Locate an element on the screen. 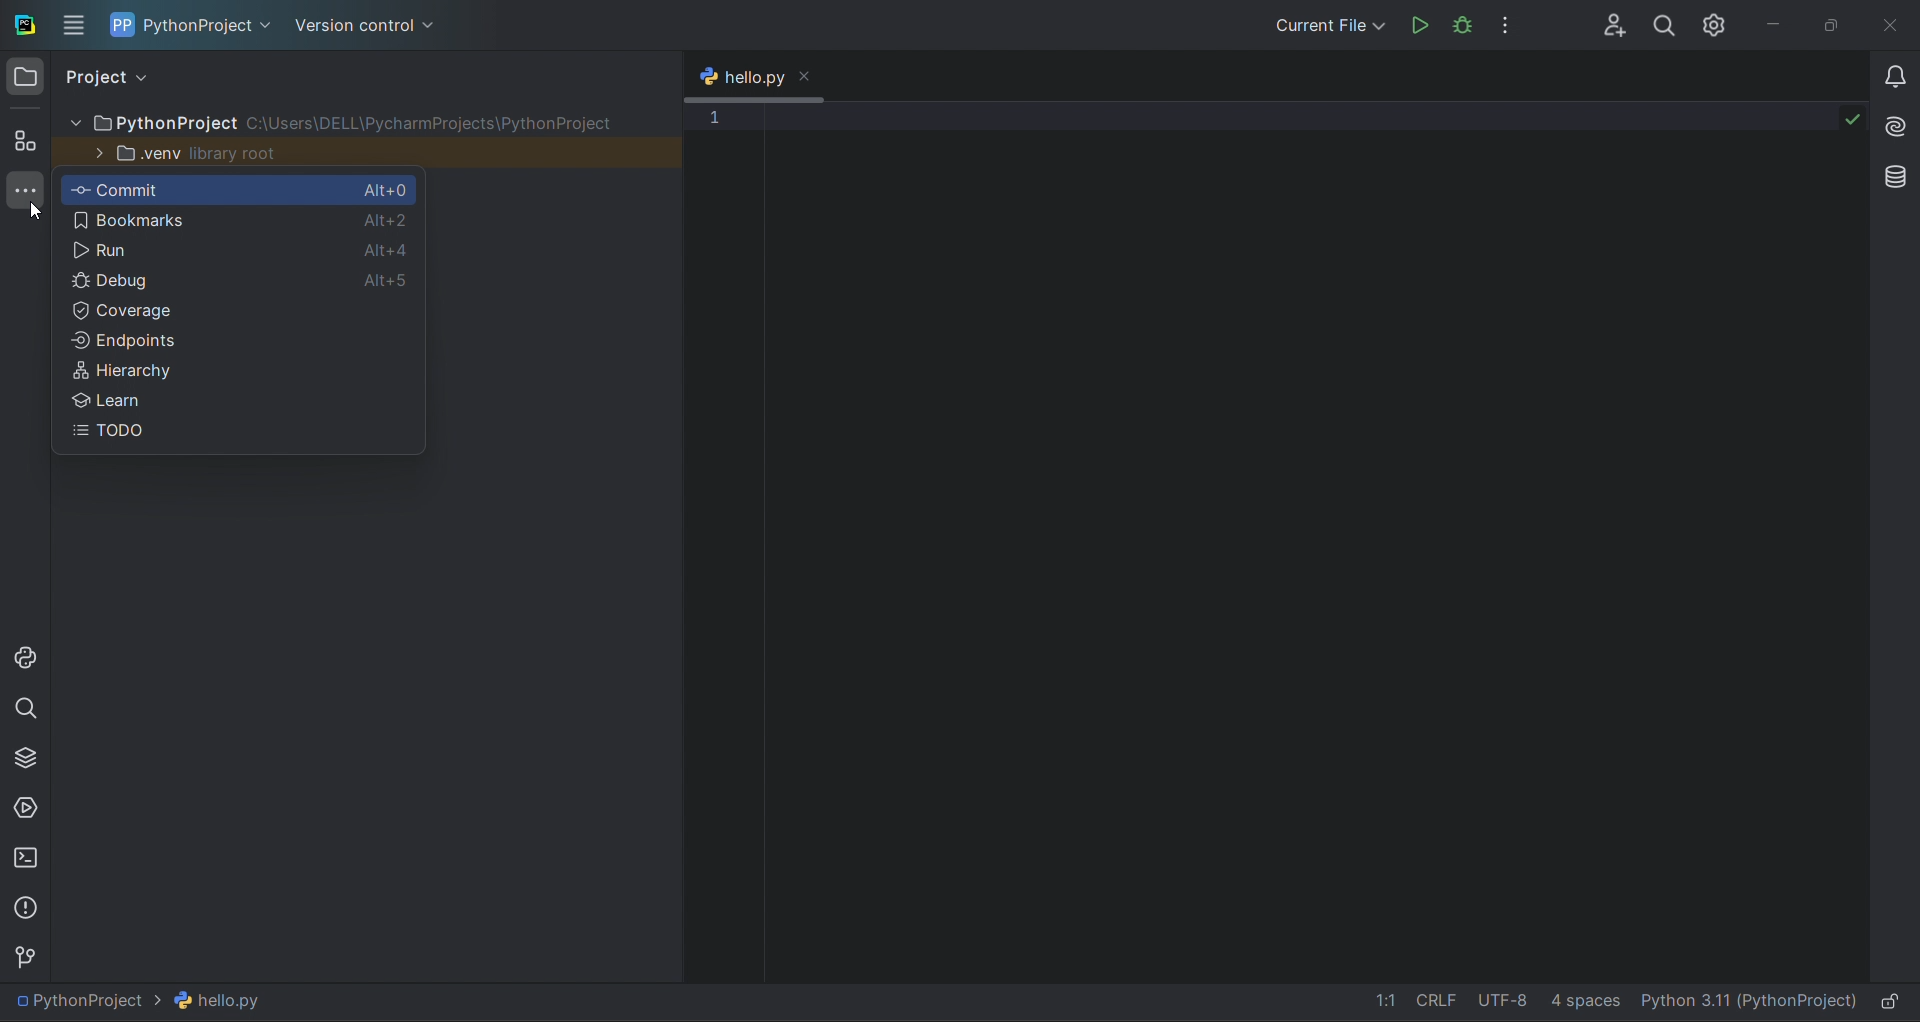 The image size is (1920, 1022). run is located at coordinates (195, 252).